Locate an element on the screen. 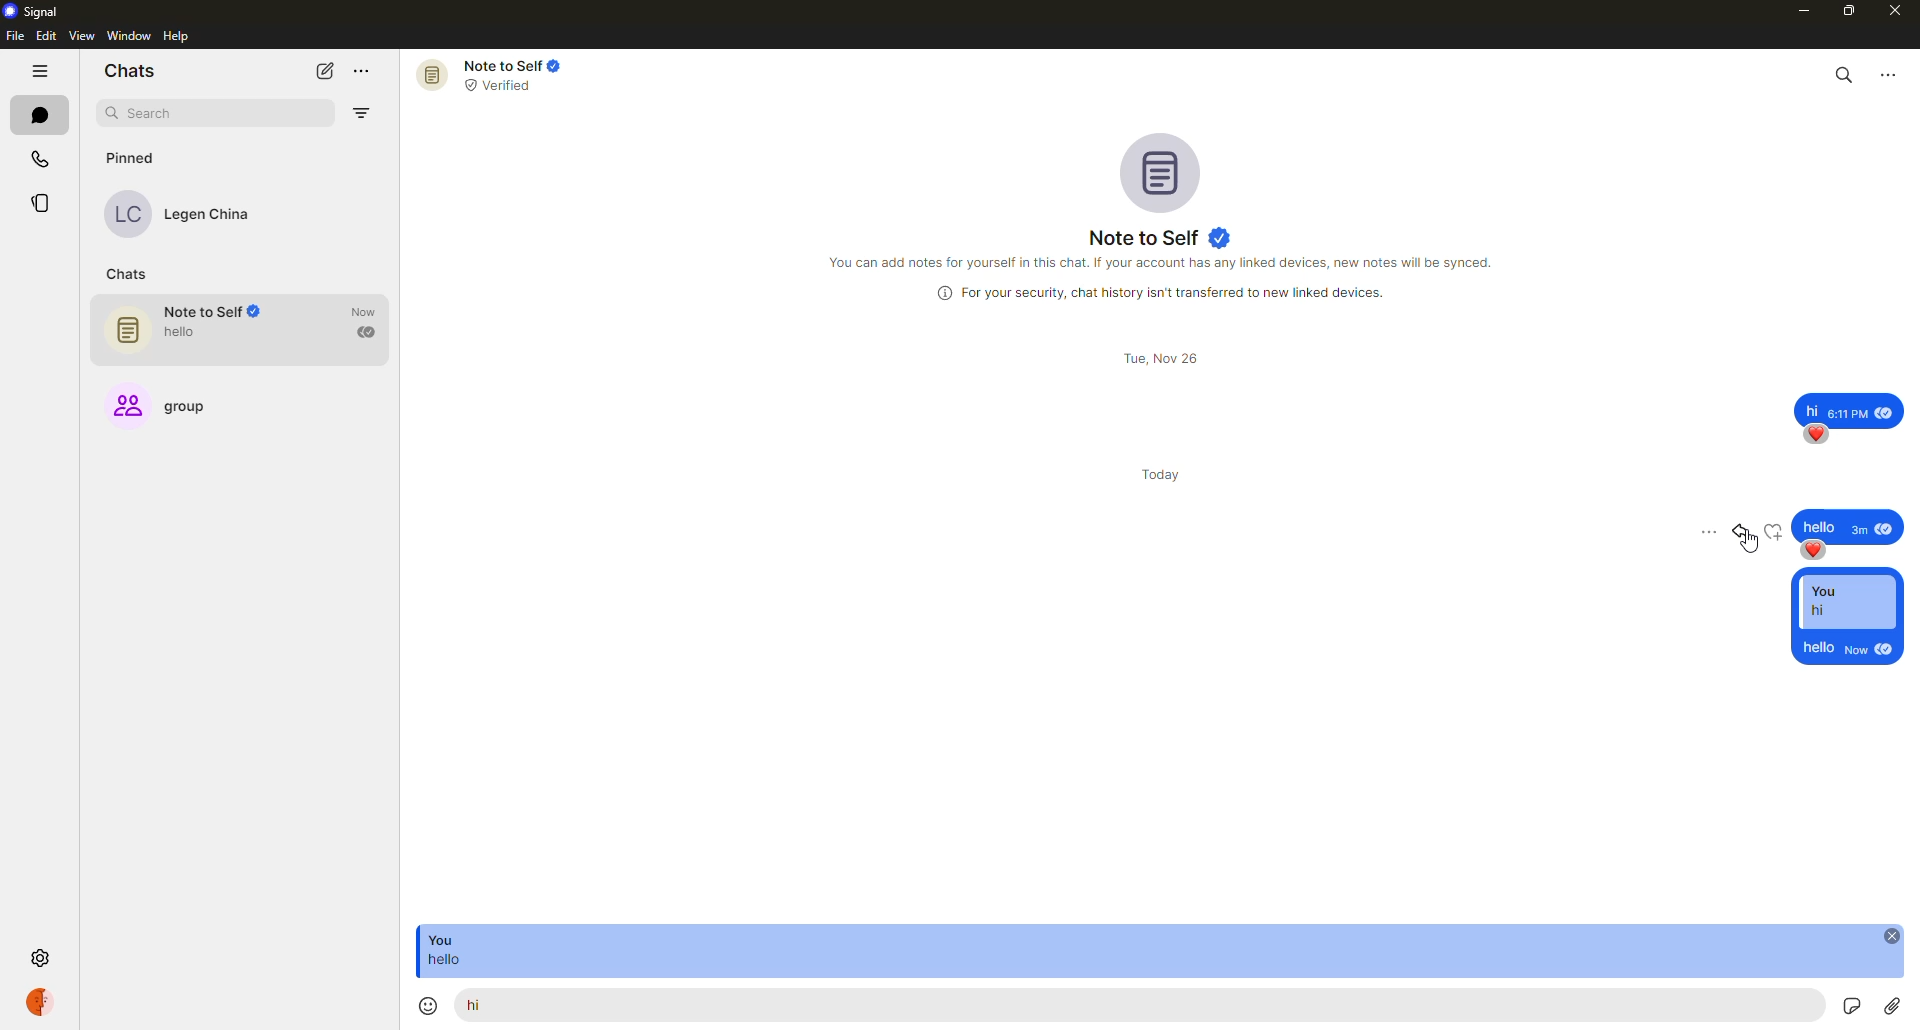 Image resolution: width=1920 pixels, height=1030 pixels. group is located at coordinates (177, 407).